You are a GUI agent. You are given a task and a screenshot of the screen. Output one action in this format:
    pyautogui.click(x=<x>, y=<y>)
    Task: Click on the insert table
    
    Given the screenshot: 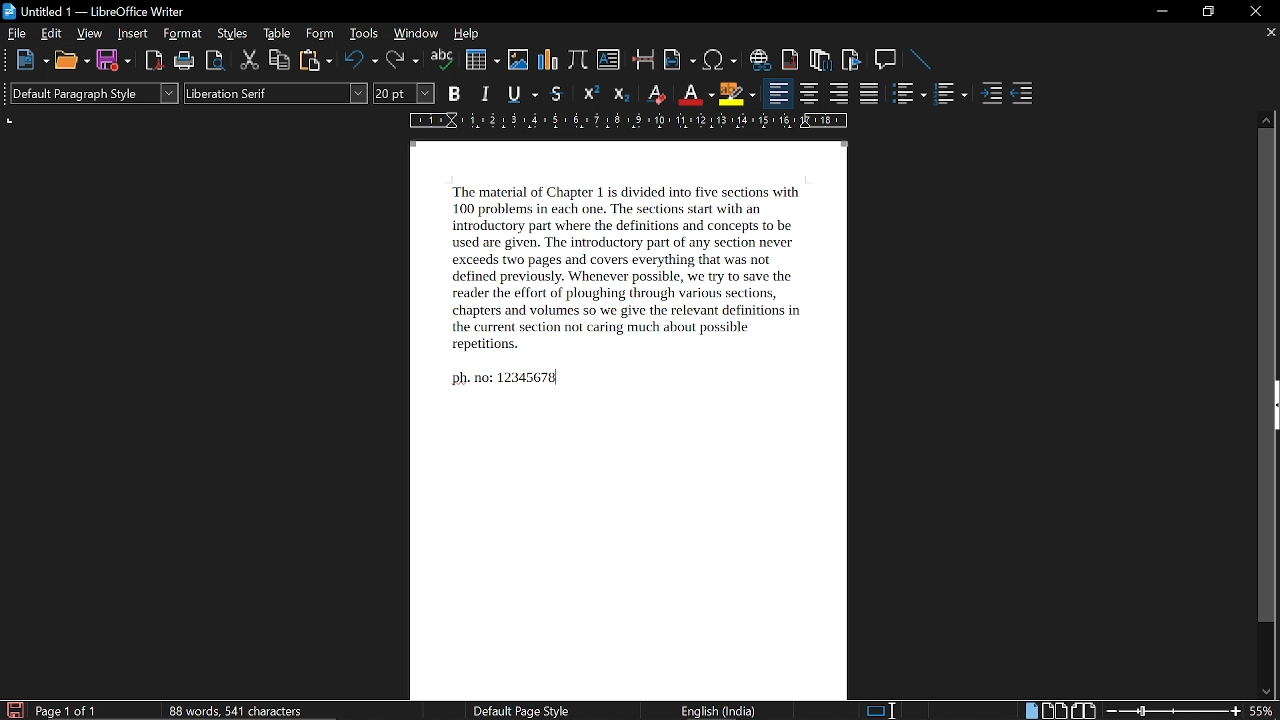 What is the action you would take?
    pyautogui.click(x=481, y=60)
    